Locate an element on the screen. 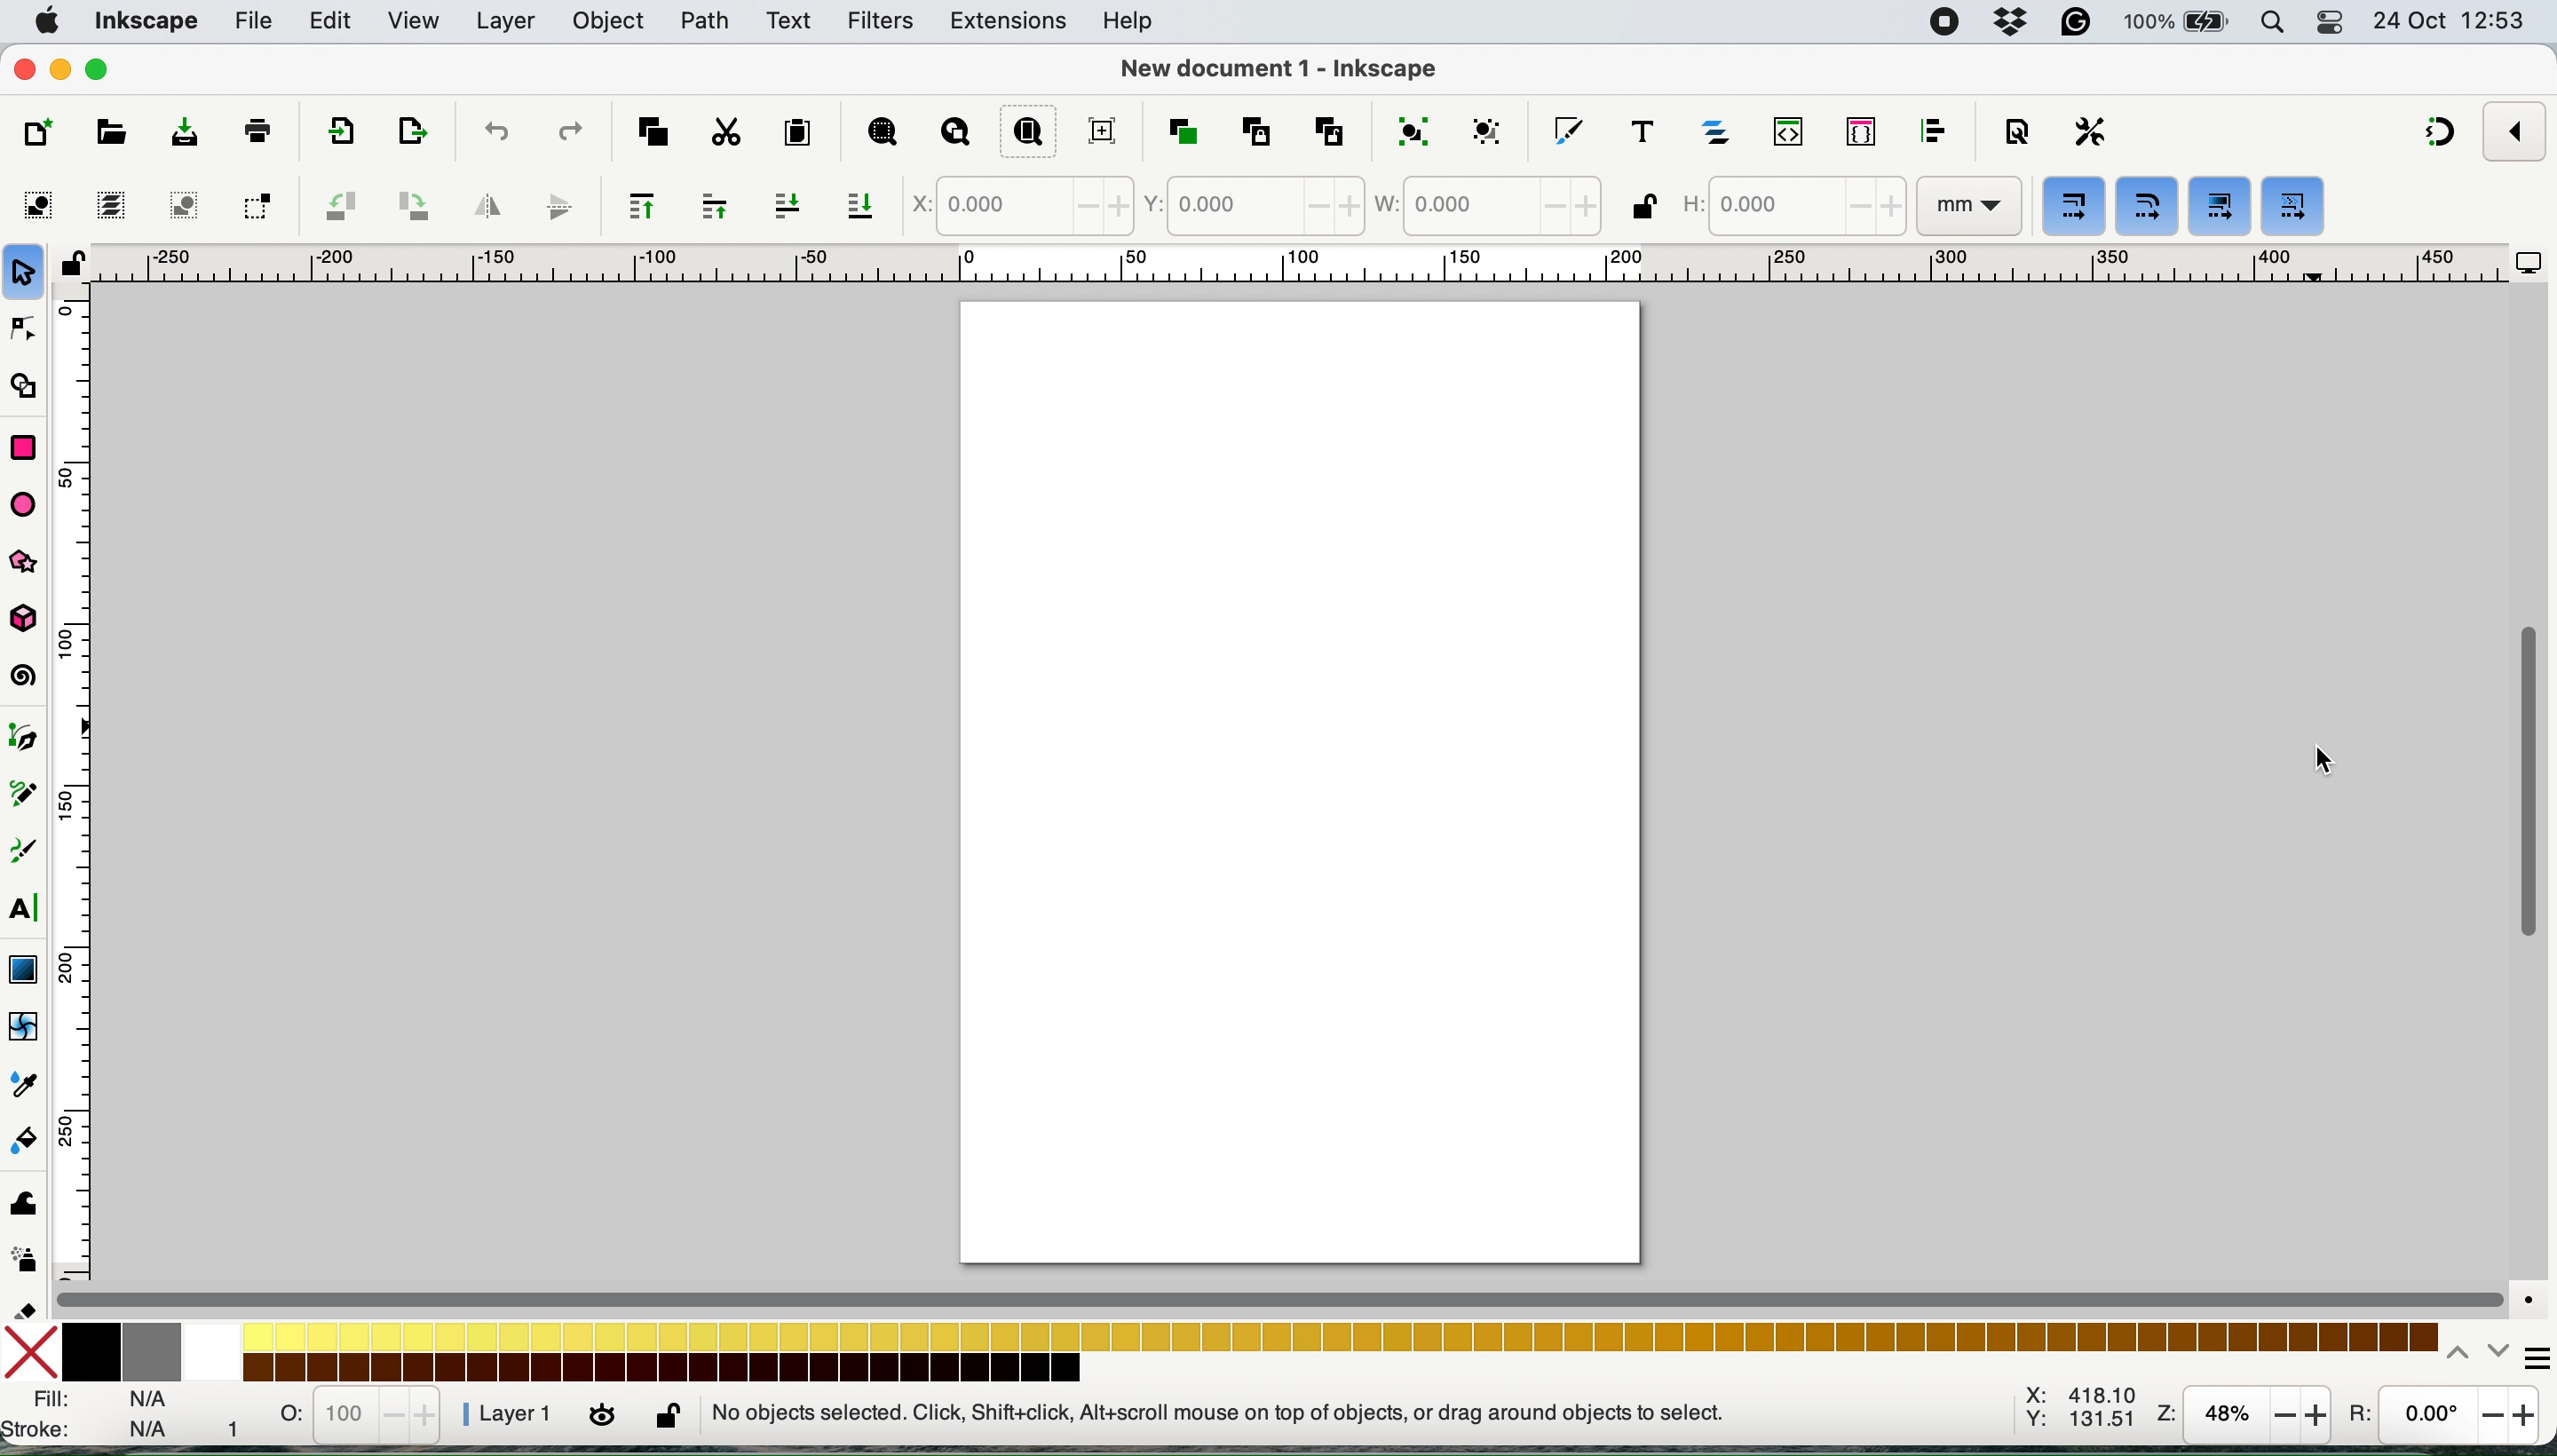 The image size is (2557, 1456). Cursor is located at coordinates (2316, 760).